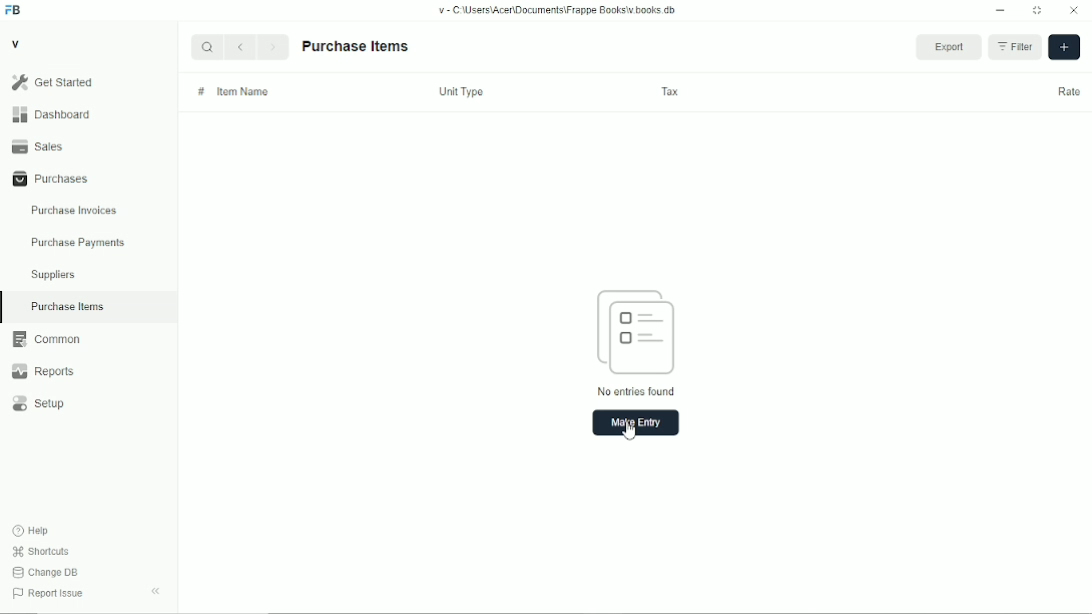 The height and width of the screenshot is (614, 1092). I want to click on FB, so click(14, 11).